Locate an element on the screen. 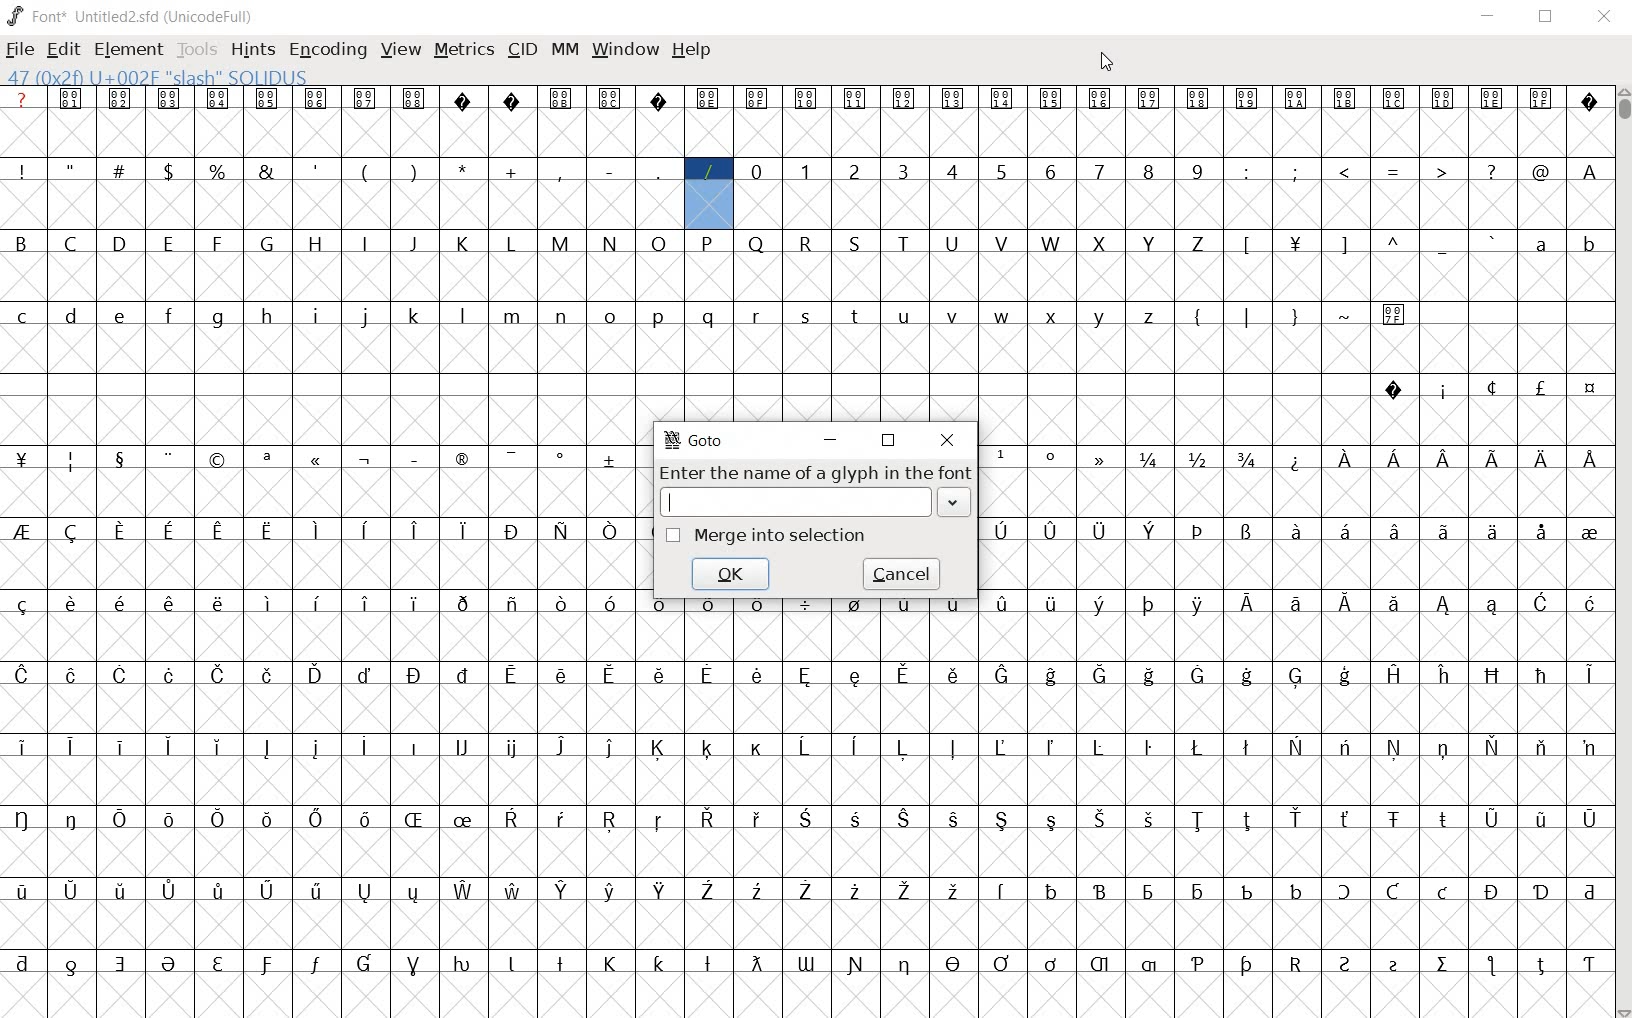  glyph is located at coordinates (1444, 819).